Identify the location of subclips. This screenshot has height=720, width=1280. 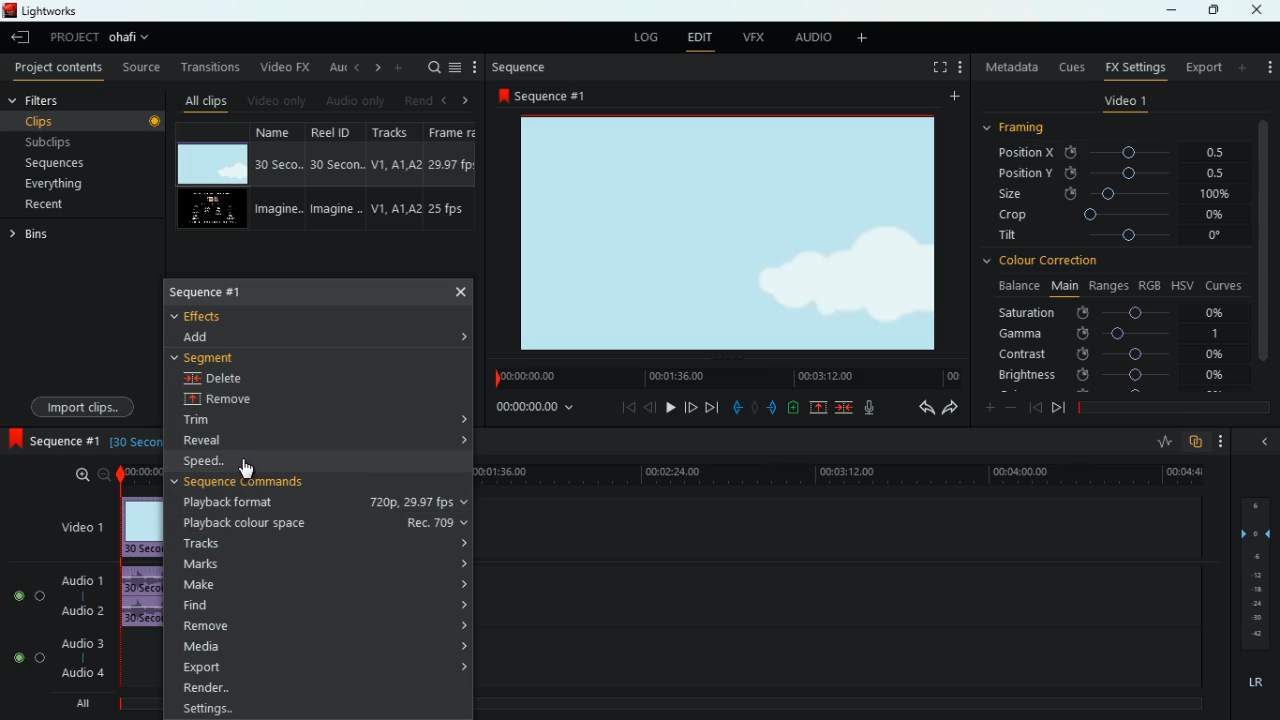
(78, 140).